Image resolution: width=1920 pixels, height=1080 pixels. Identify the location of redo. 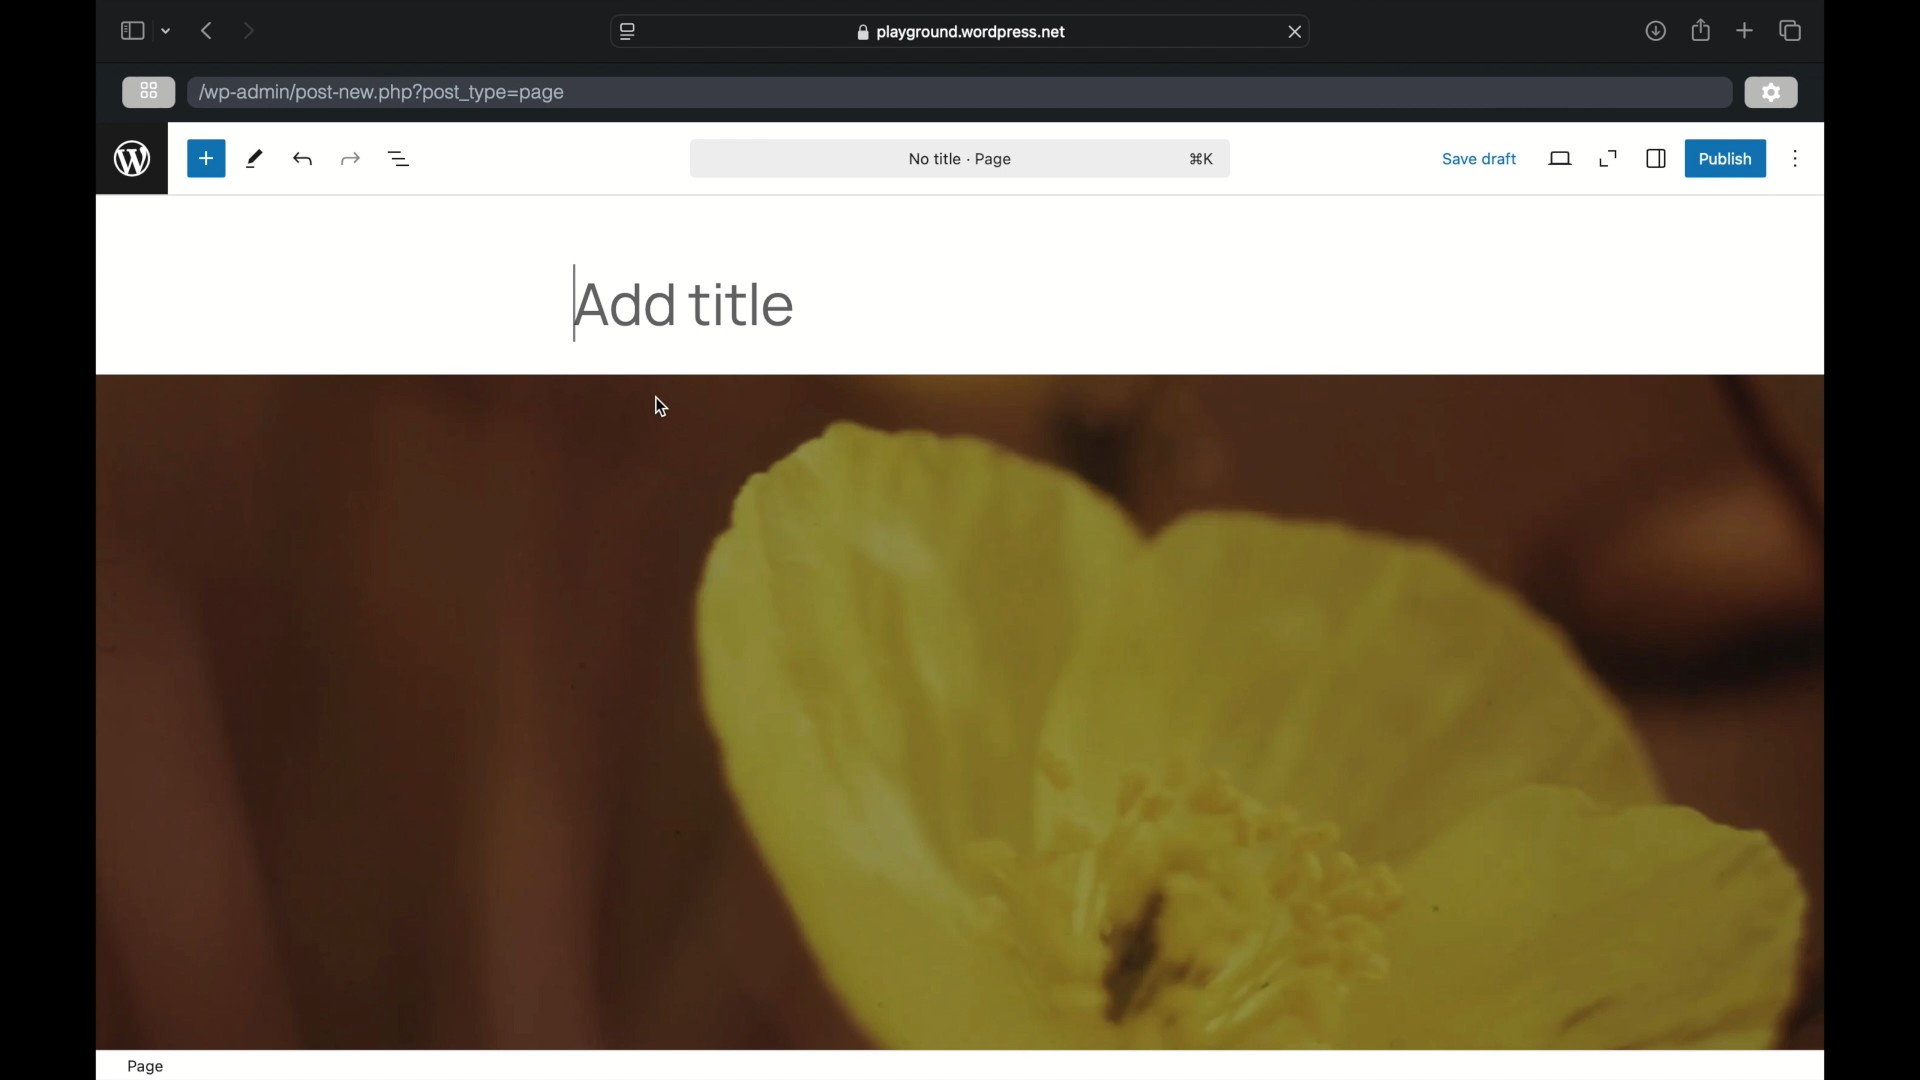
(302, 159).